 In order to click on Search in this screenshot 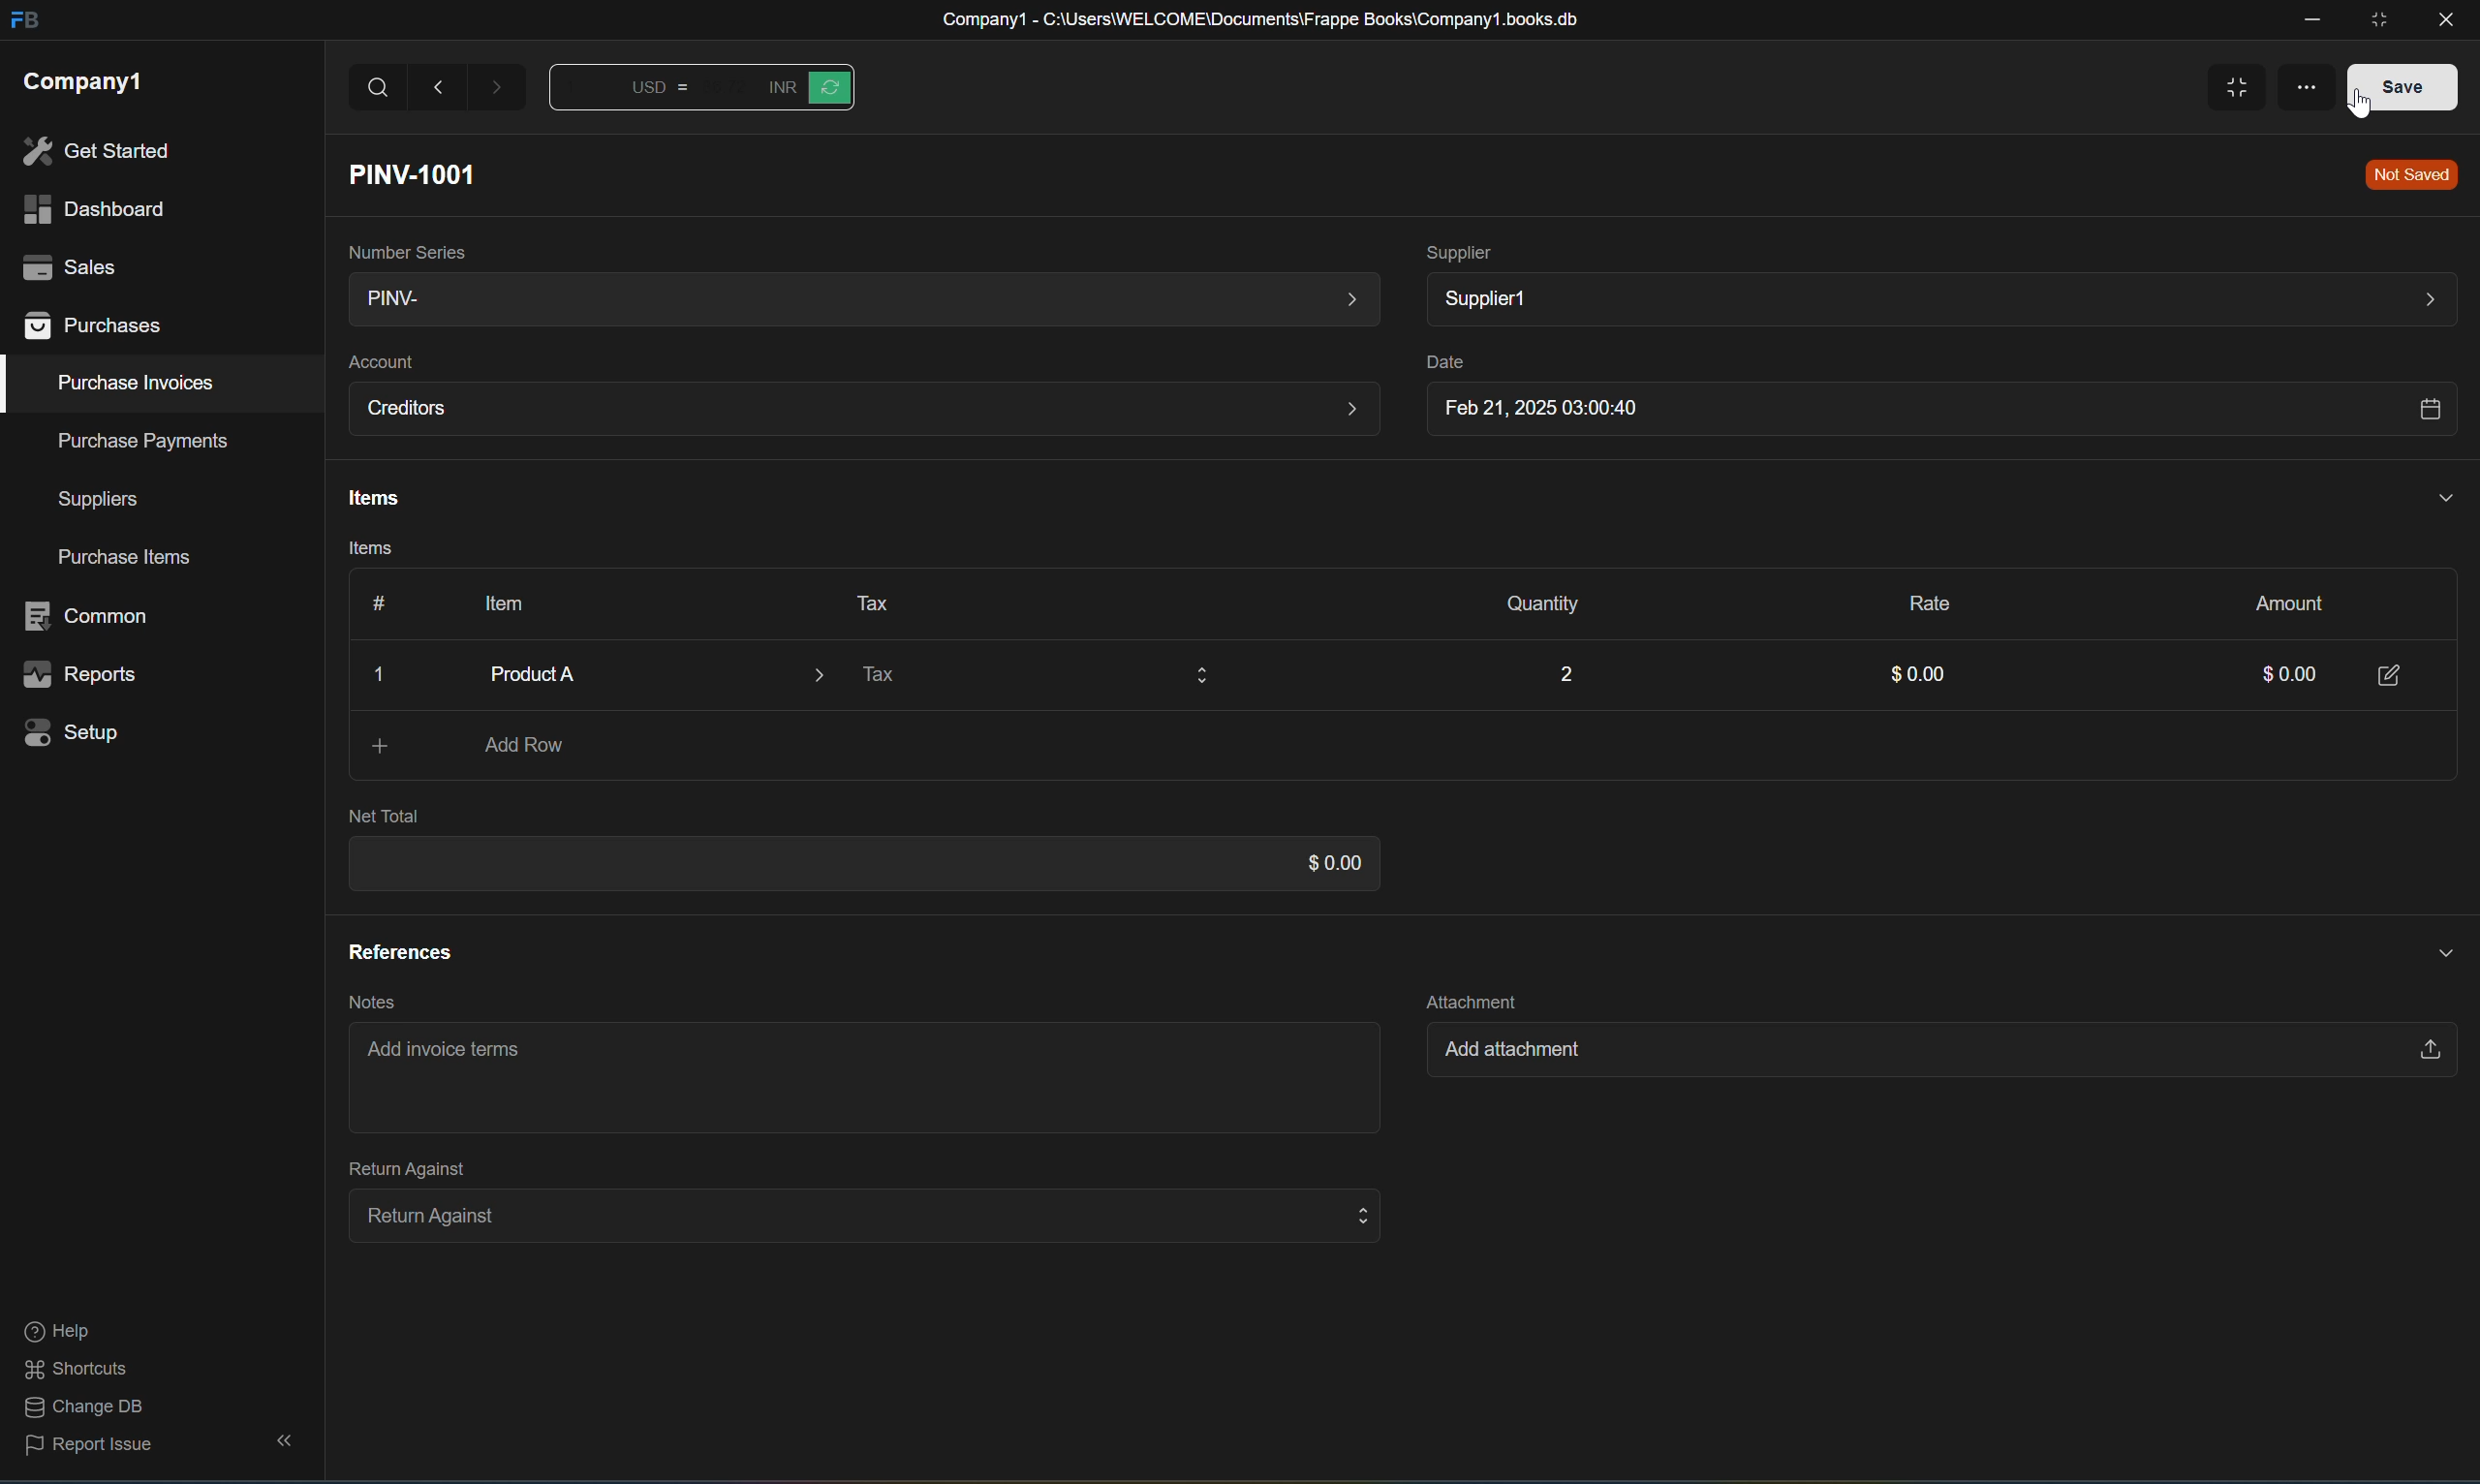, I will do `click(378, 88)`.